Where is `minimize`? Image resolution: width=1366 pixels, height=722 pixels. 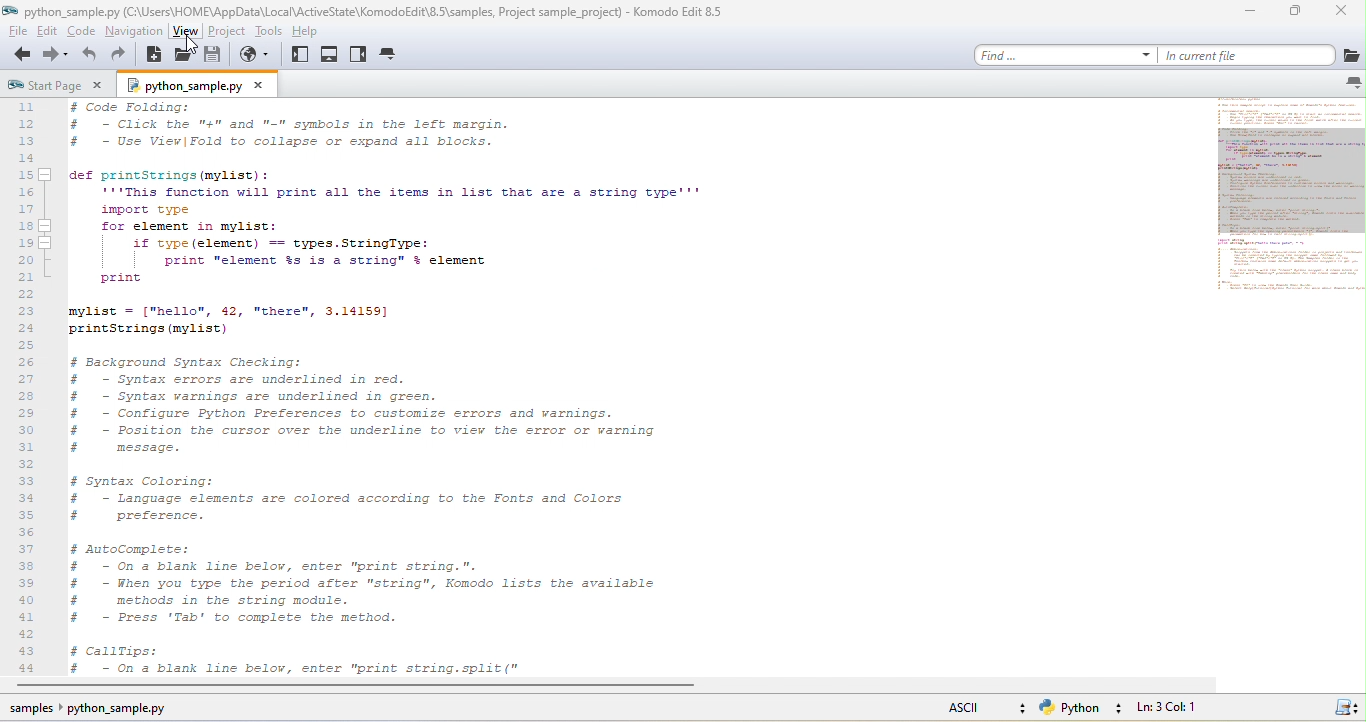
minimize is located at coordinates (1235, 16).